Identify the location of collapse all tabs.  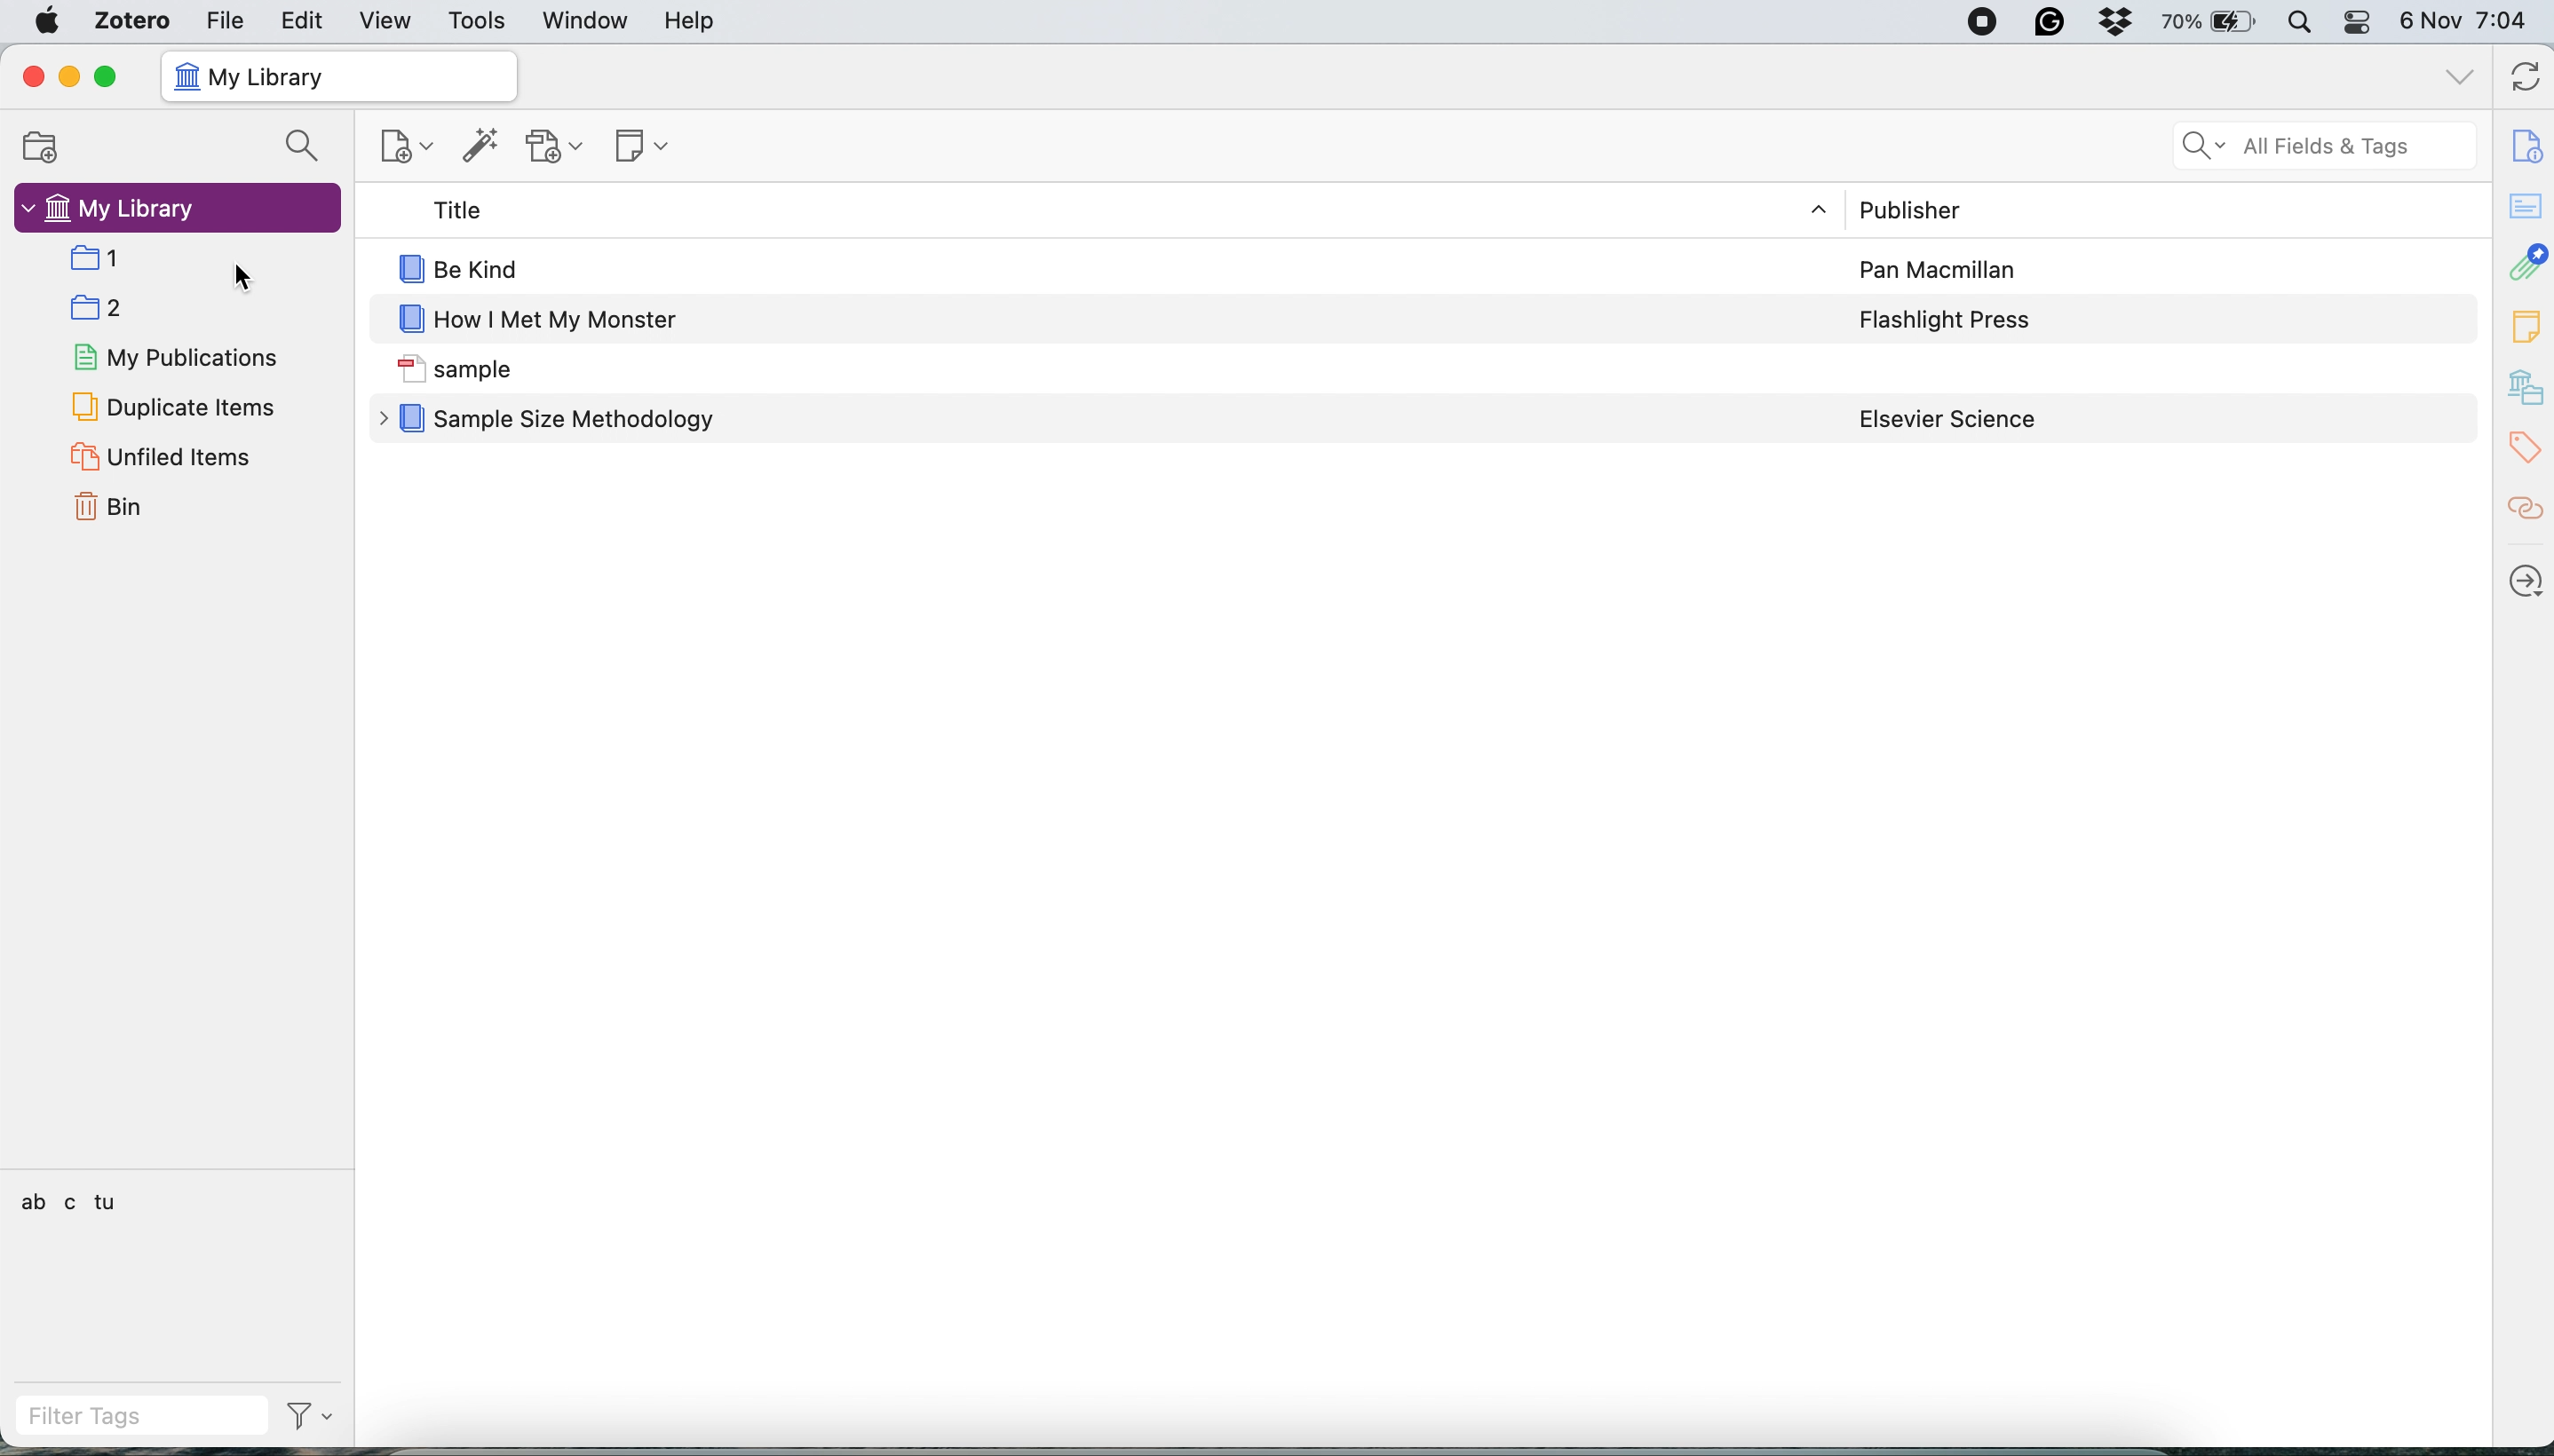
(2460, 74).